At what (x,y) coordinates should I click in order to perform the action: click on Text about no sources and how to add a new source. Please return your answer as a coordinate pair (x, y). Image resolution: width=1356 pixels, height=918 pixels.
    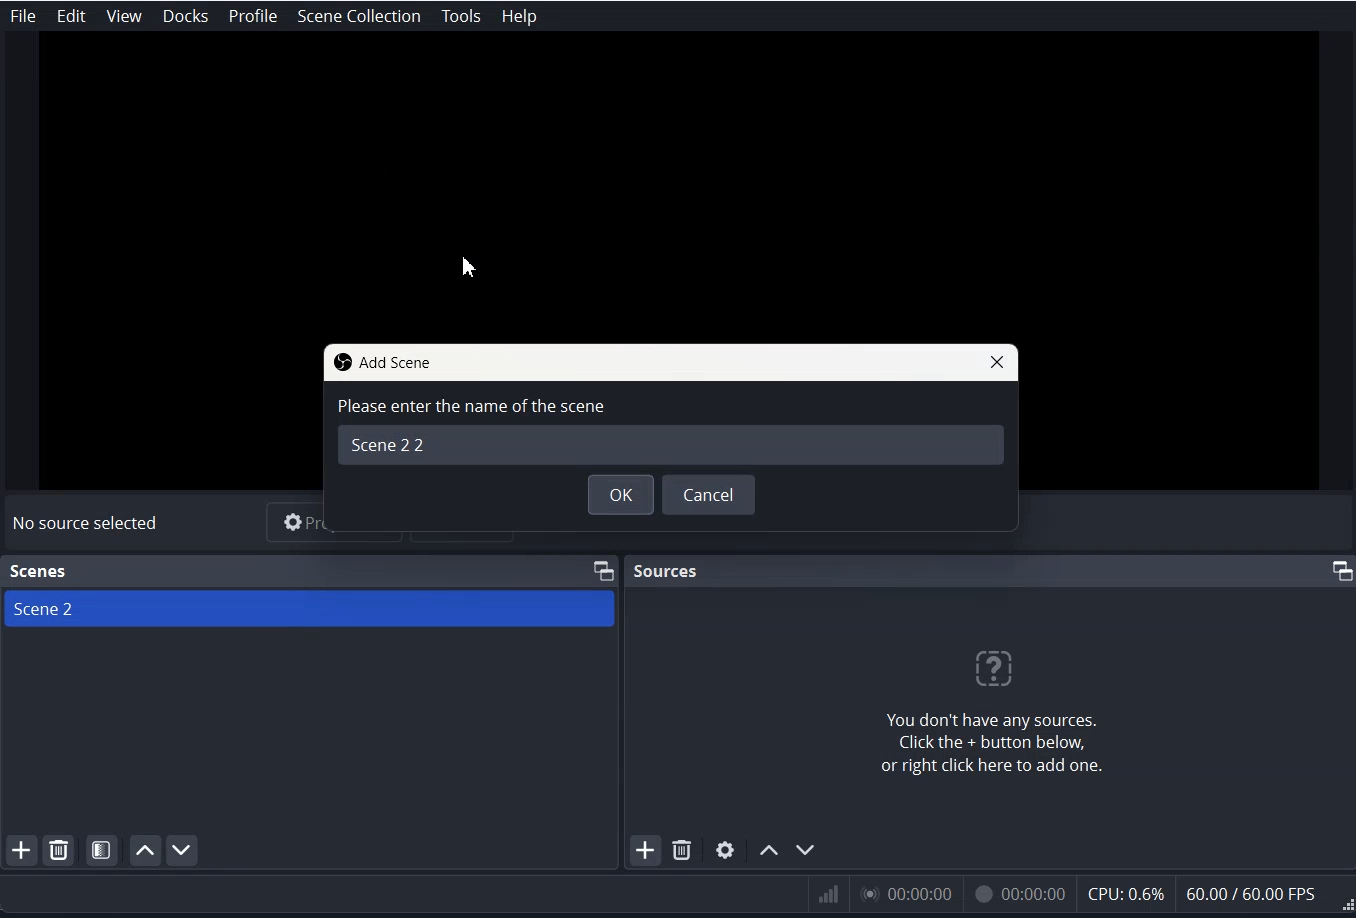
    Looking at the image, I should click on (963, 711).